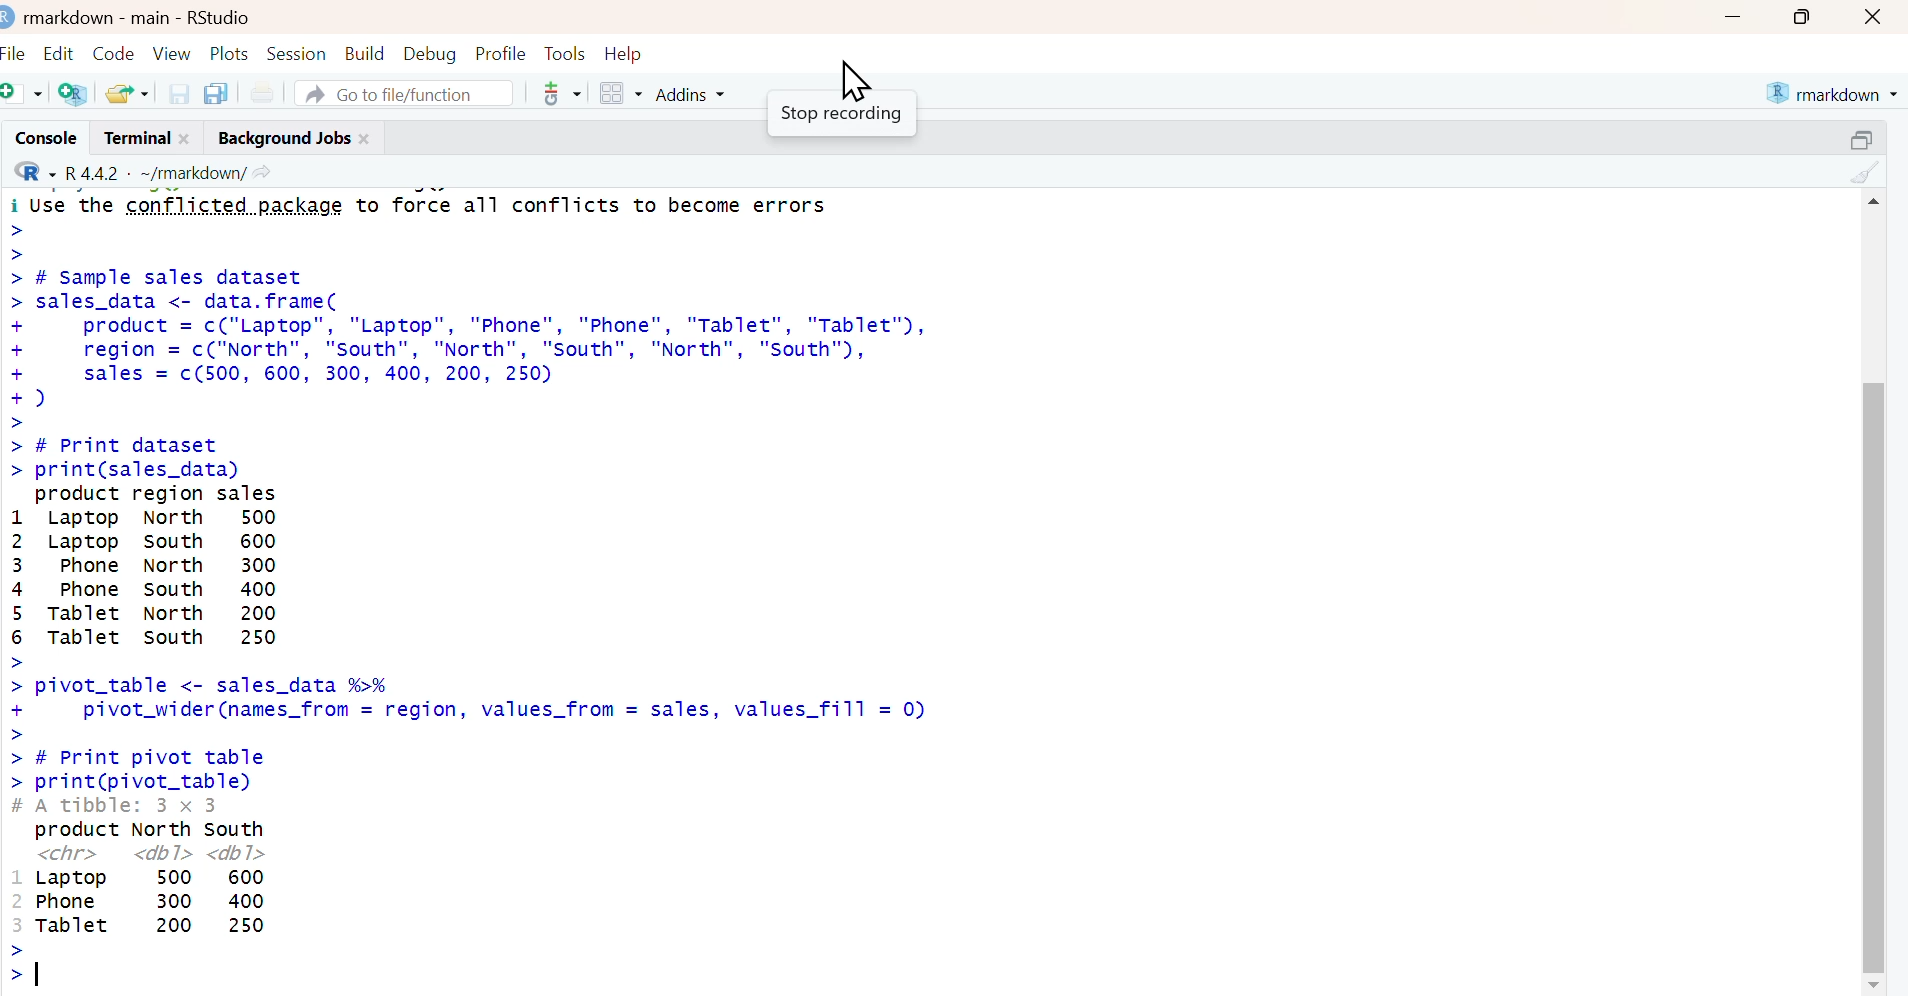 Image resolution: width=1908 pixels, height=996 pixels. I want to click on Build, so click(366, 49).